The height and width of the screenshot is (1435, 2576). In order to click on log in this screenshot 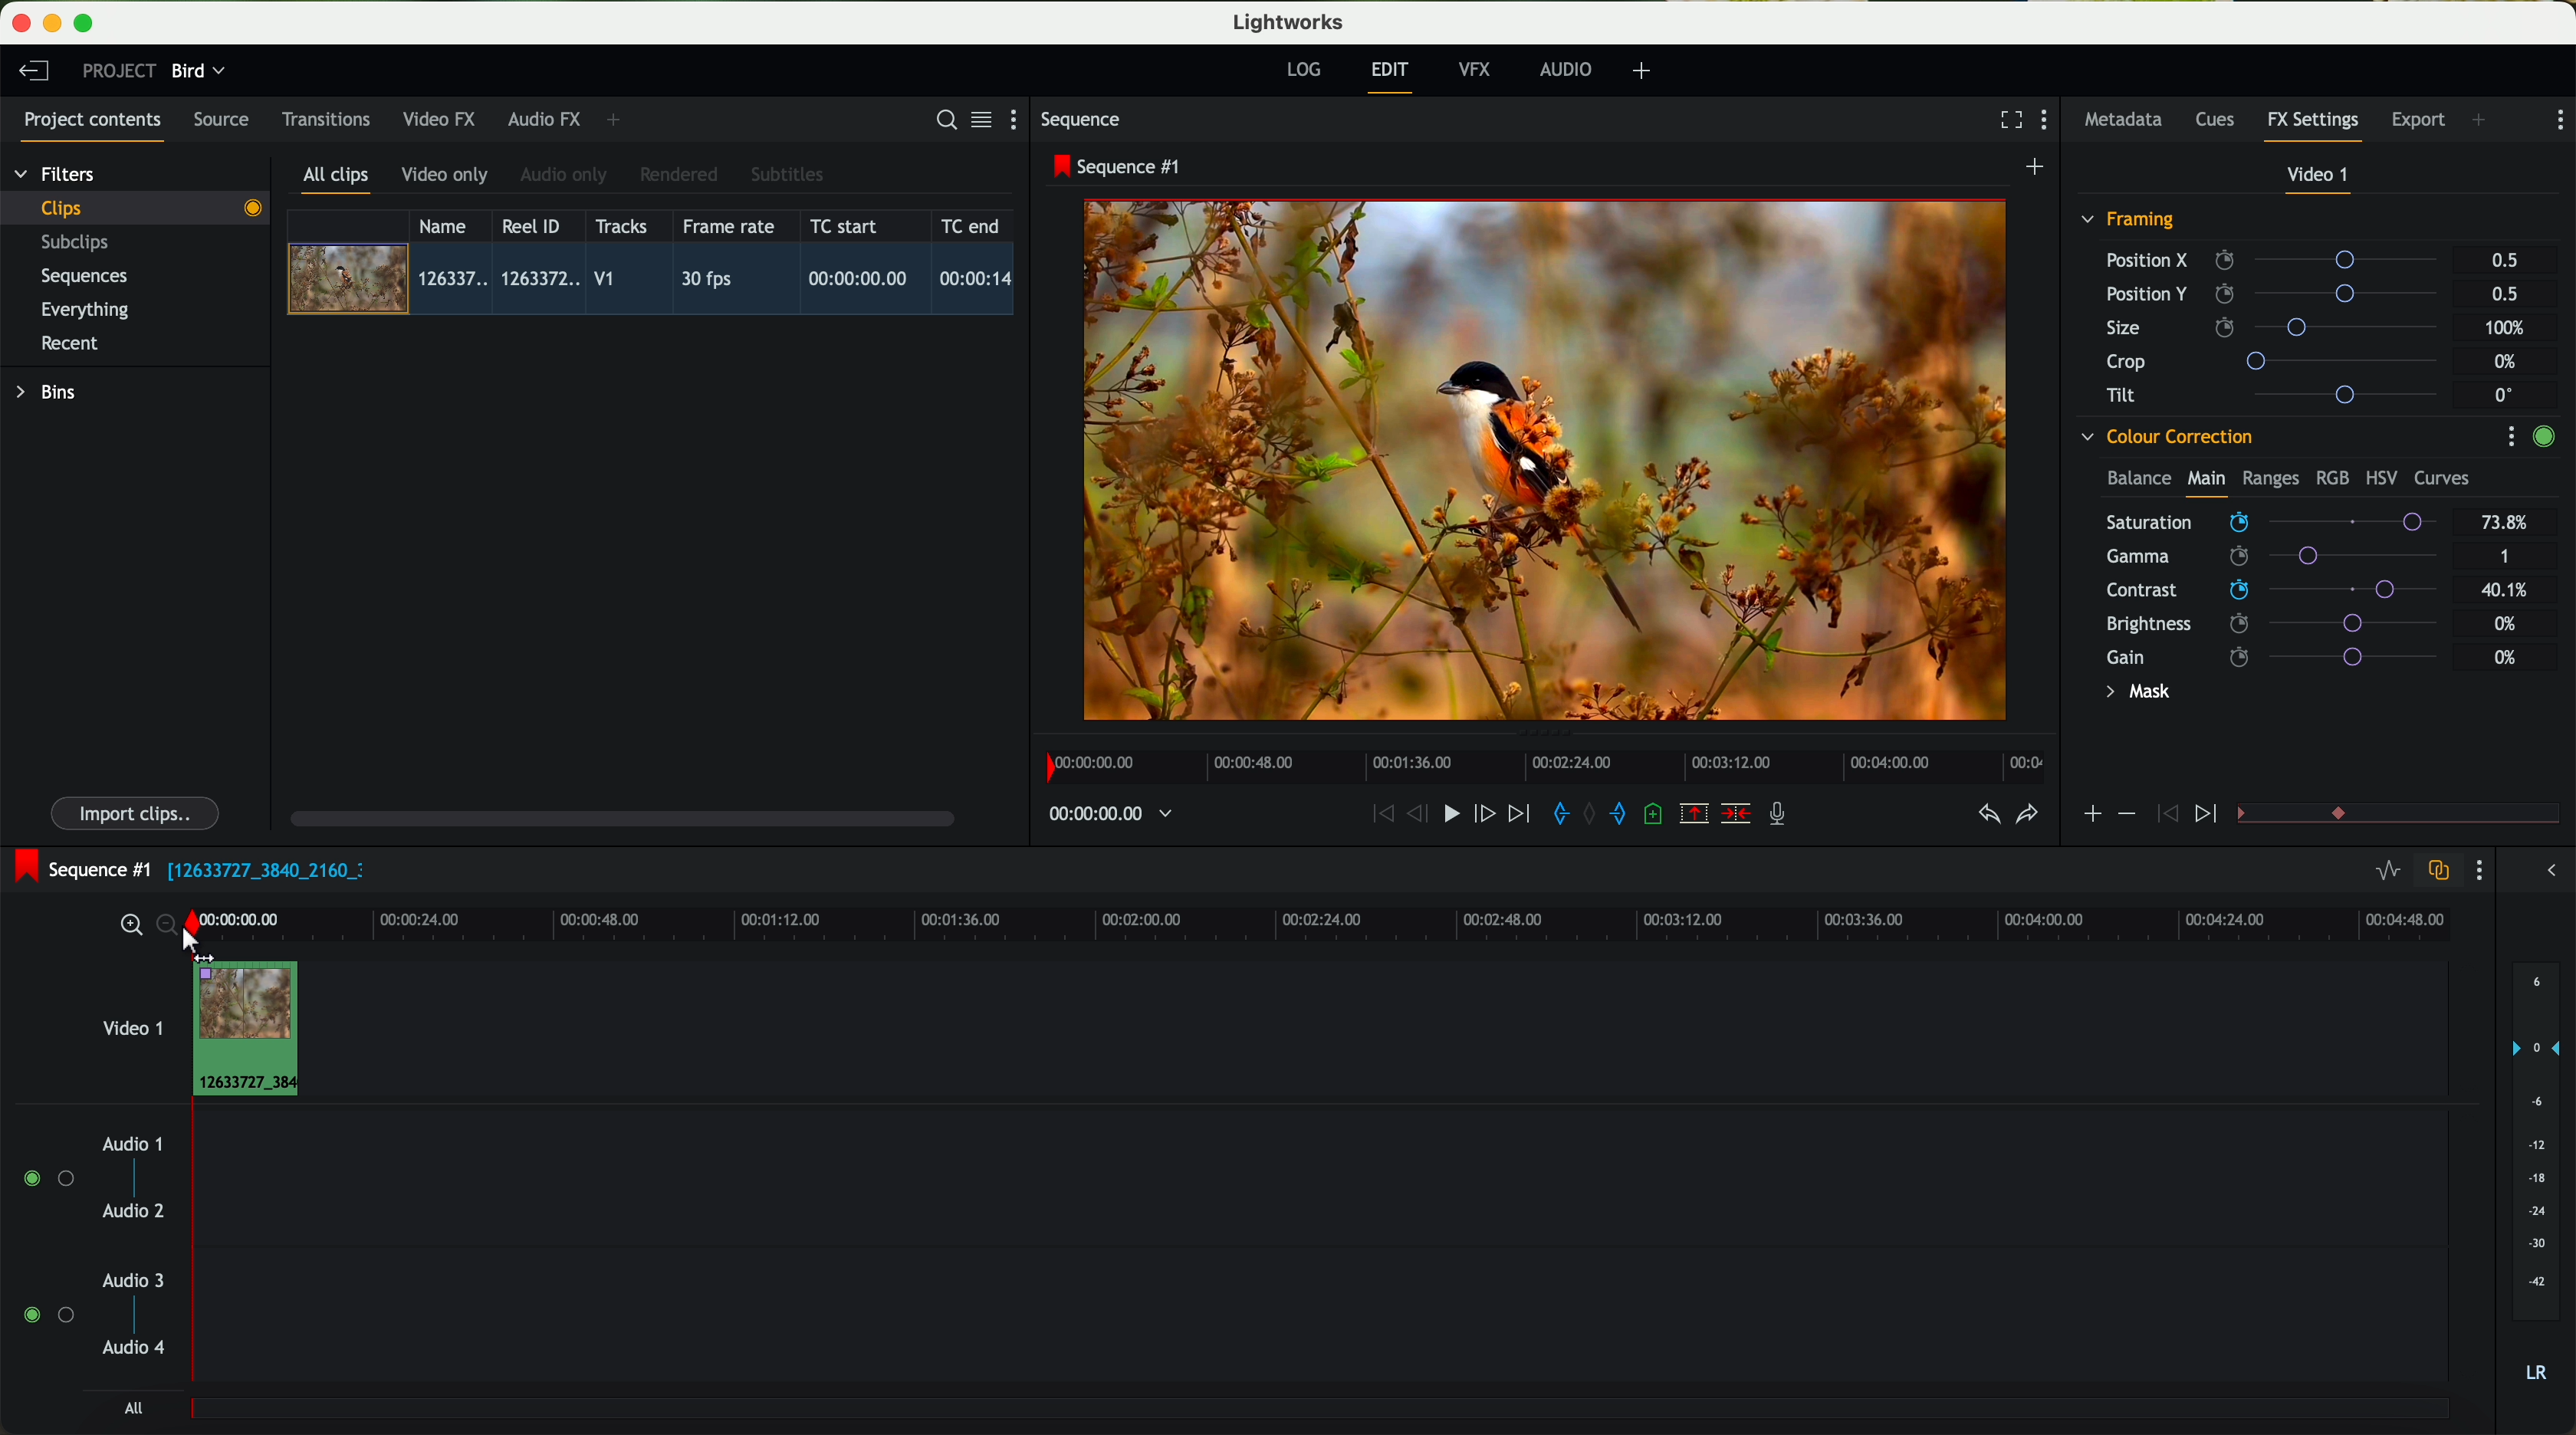, I will do `click(1303, 70)`.